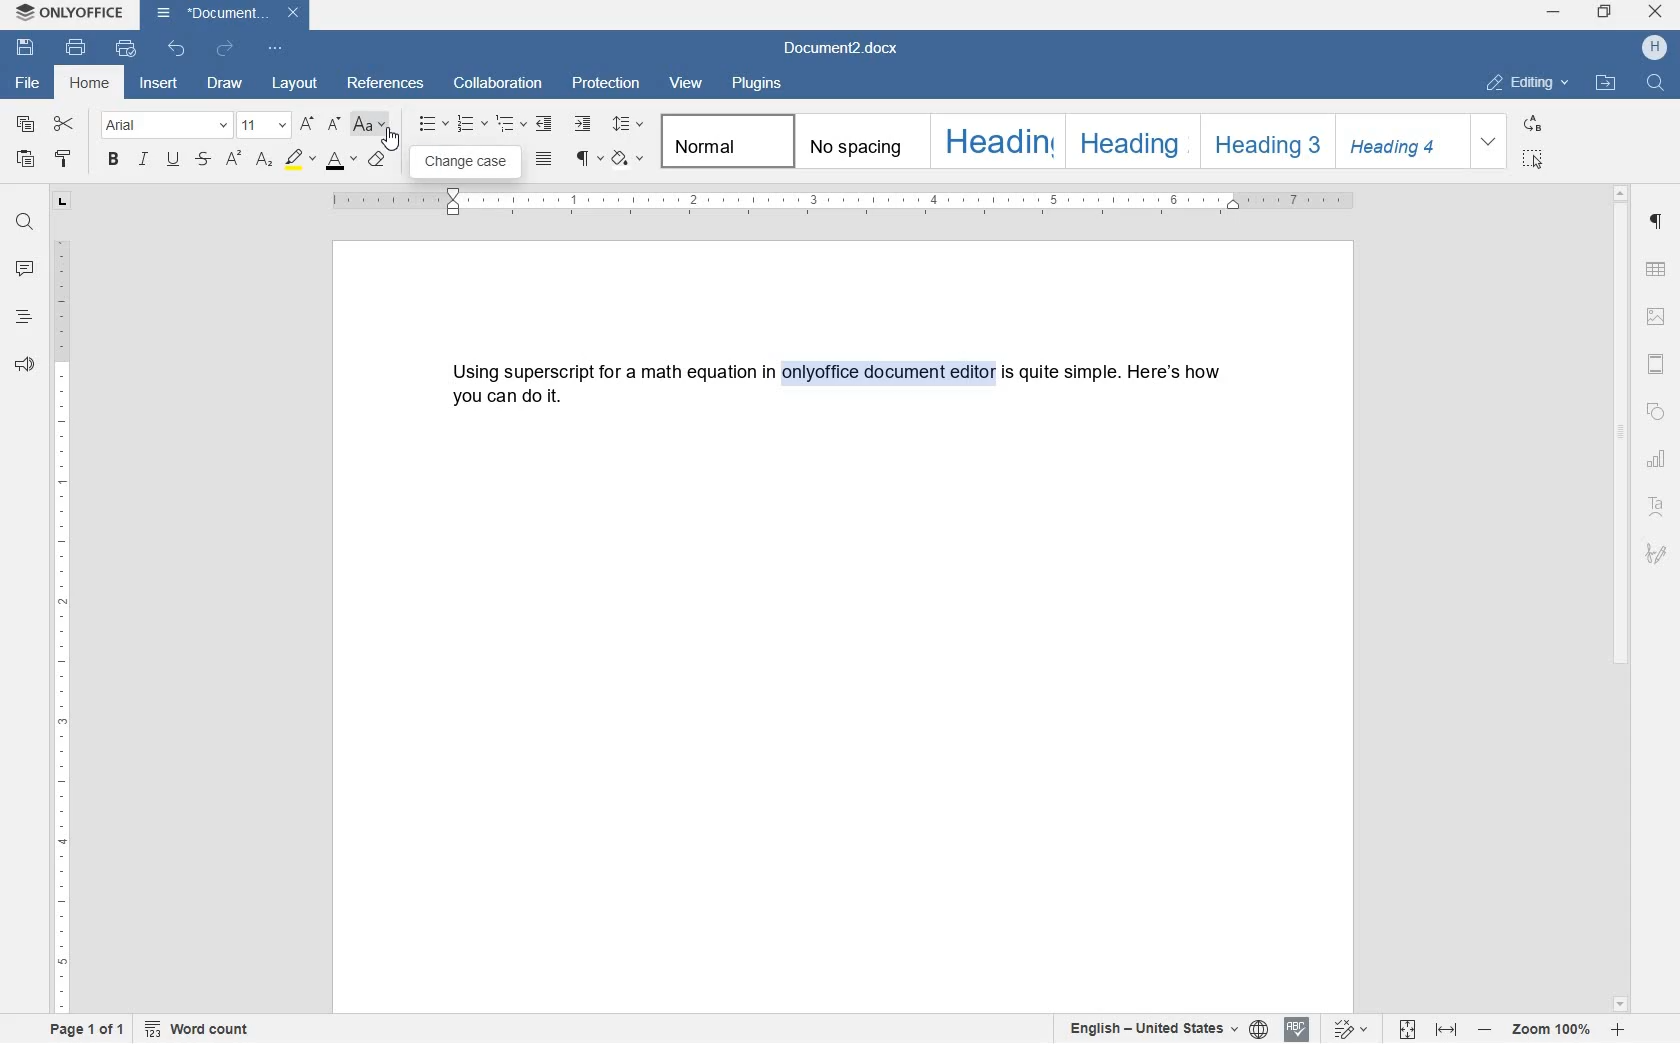 This screenshot has height=1044, width=1680. I want to click on change case, so click(470, 162).